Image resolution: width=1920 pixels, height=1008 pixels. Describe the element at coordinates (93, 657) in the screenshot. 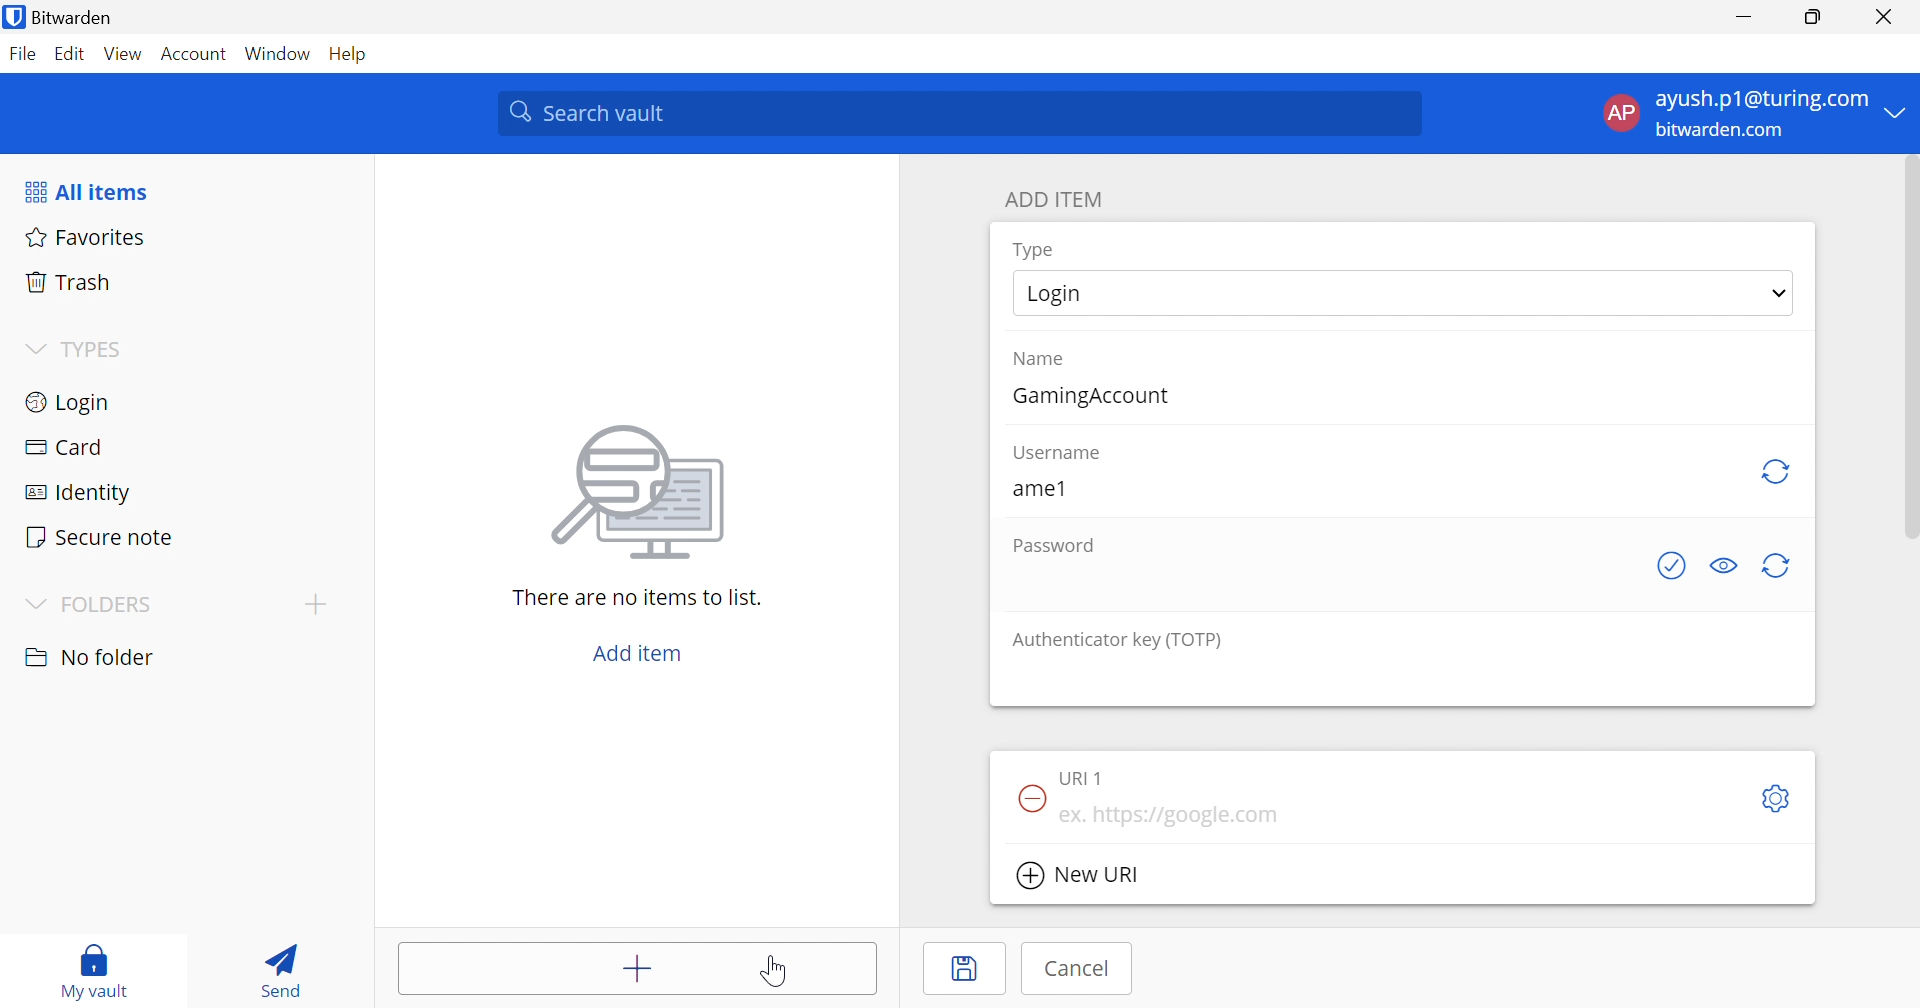

I see `No folder` at that location.